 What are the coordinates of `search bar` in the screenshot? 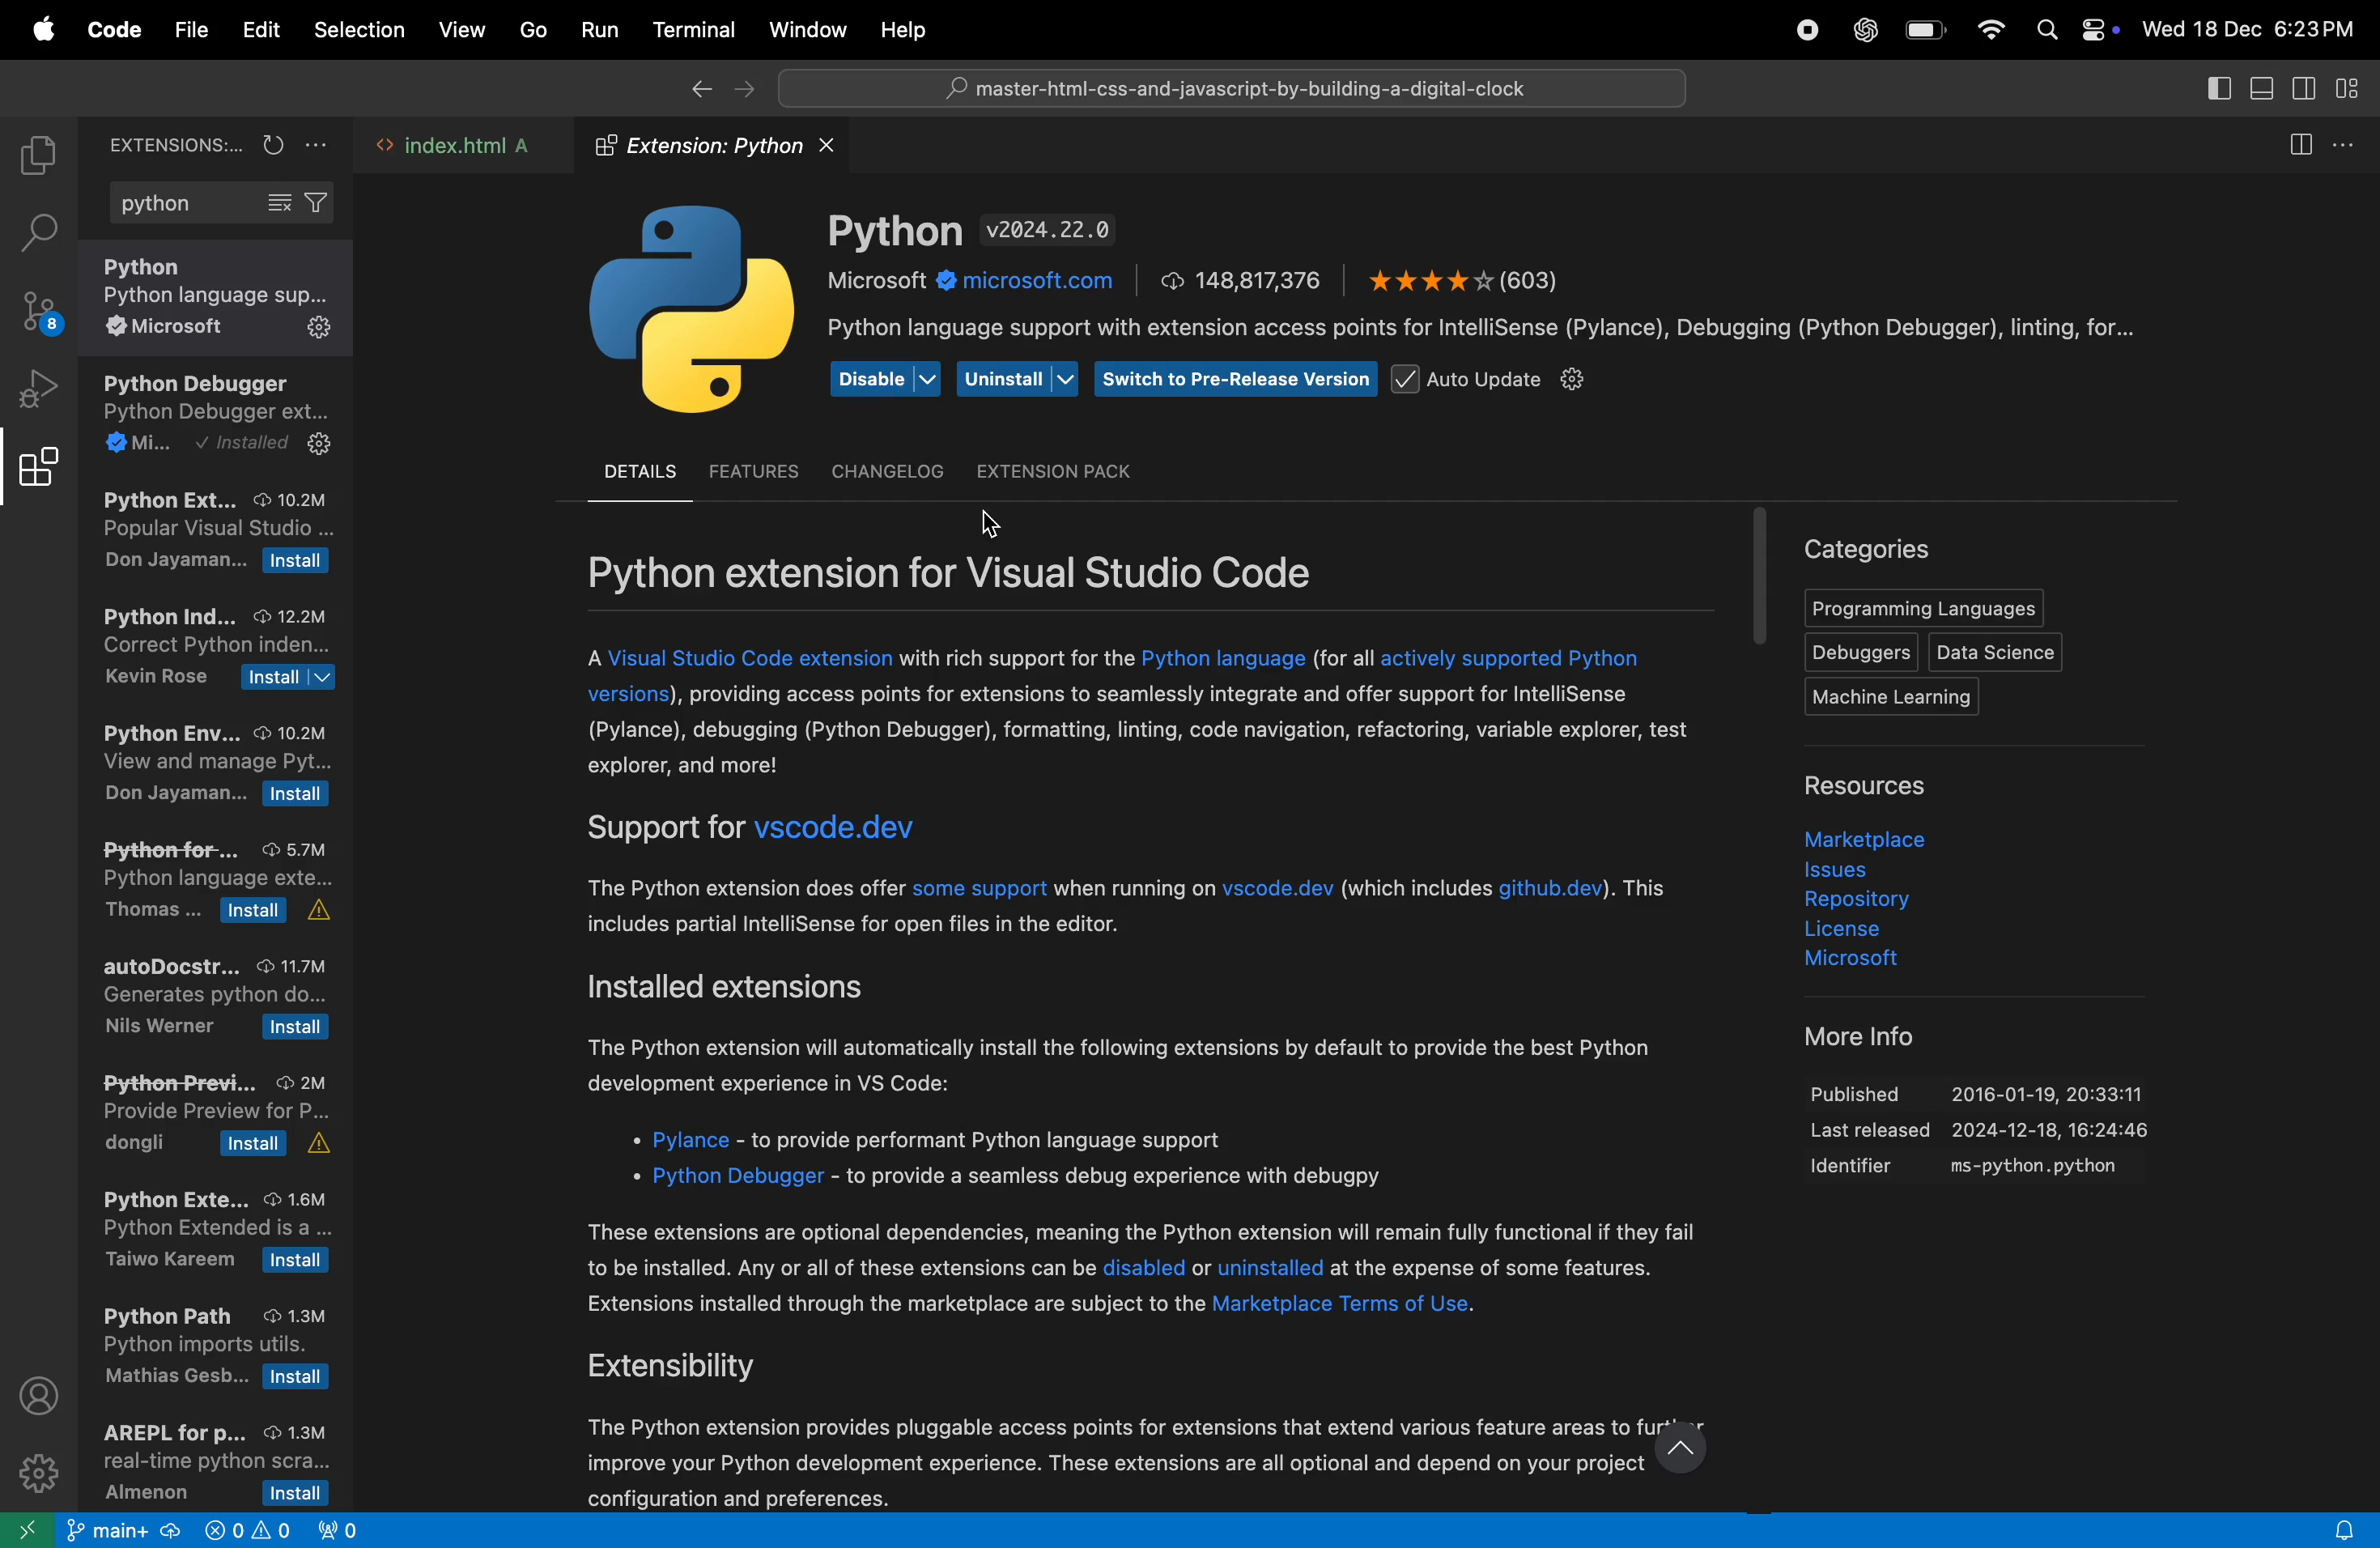 It's located at (1226, 87).